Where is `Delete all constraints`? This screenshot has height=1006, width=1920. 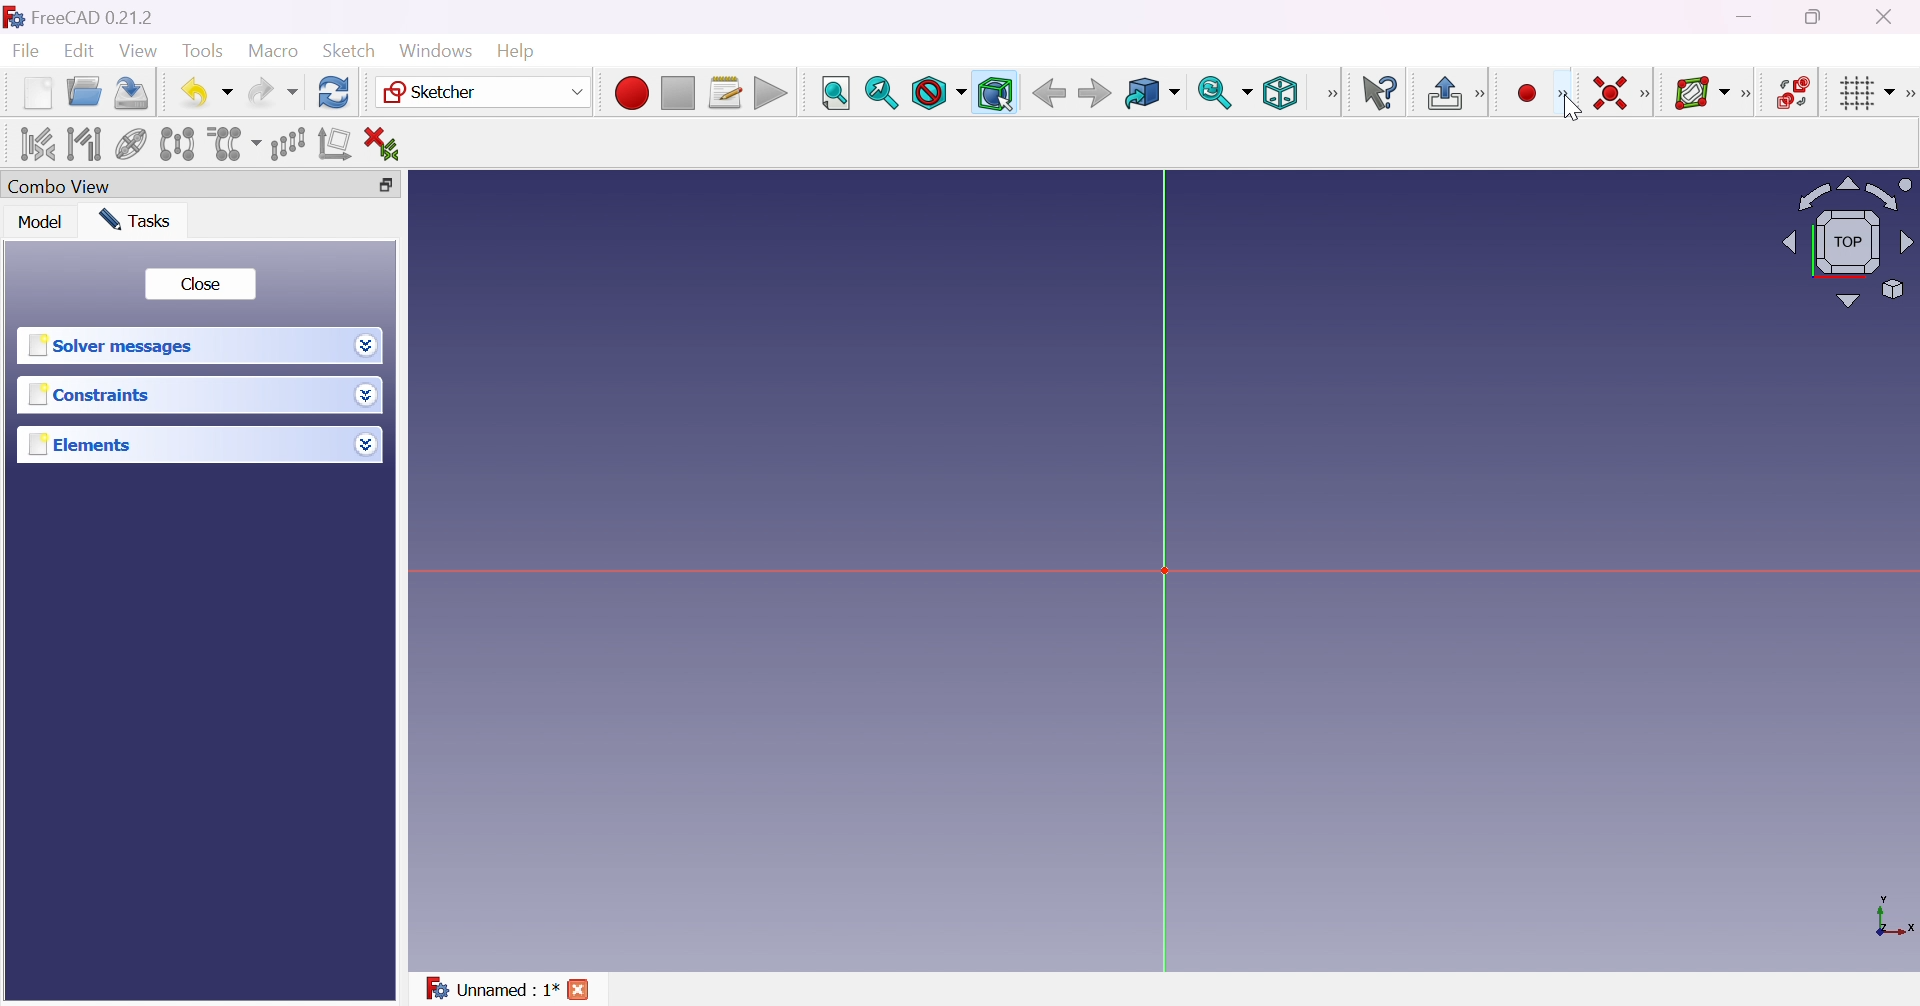
Delete all constraints is located at coordinates (388, 145).